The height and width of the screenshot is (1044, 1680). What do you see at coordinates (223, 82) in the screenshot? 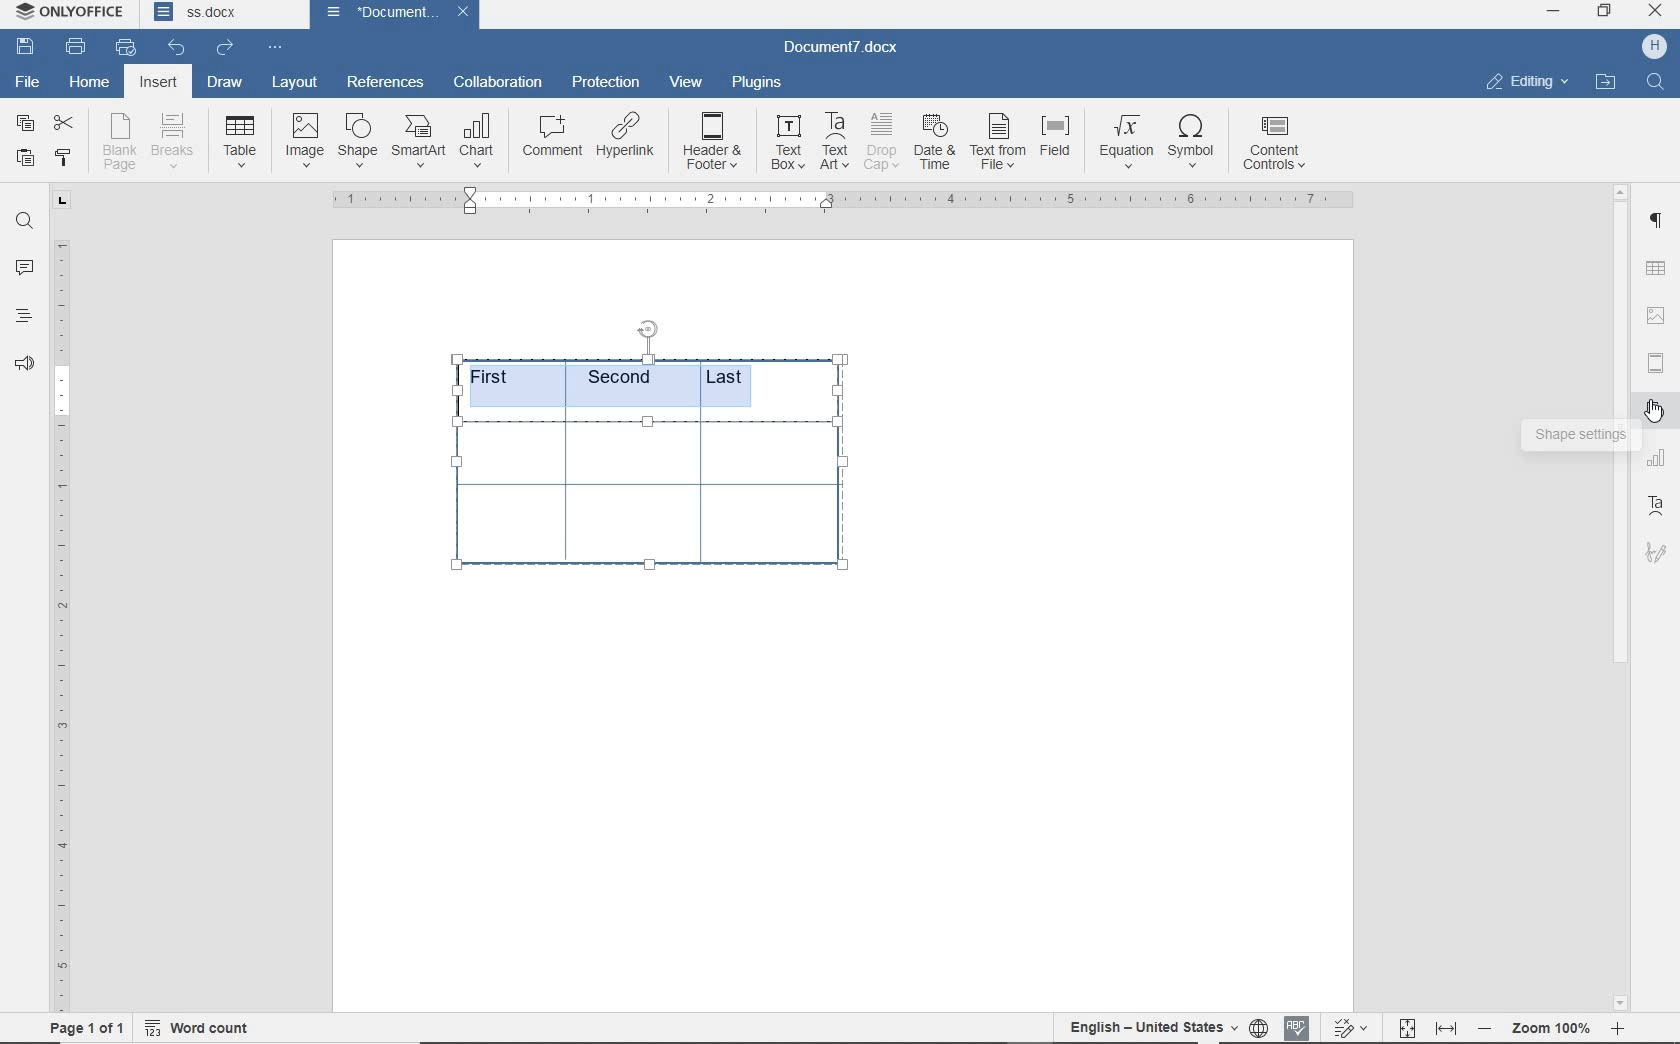
I see `draw` at bounding box center [223, 82].